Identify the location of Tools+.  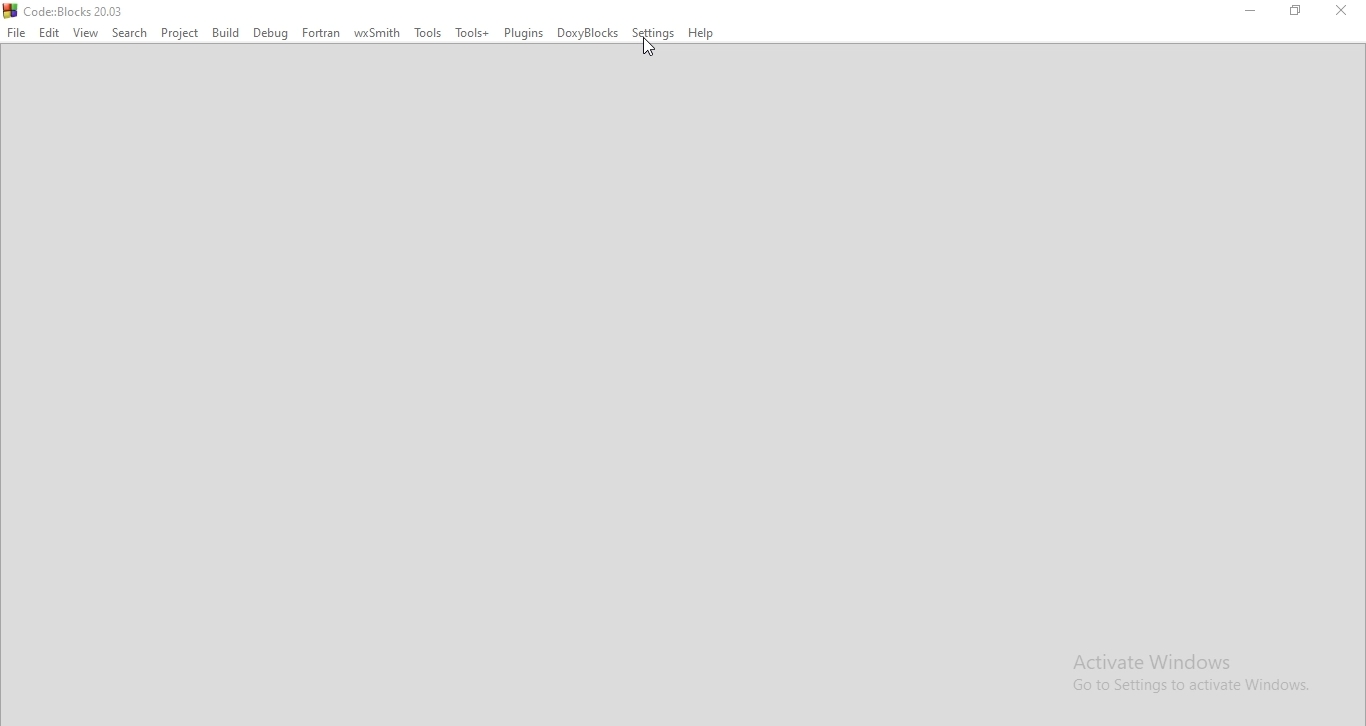
(473, 34).